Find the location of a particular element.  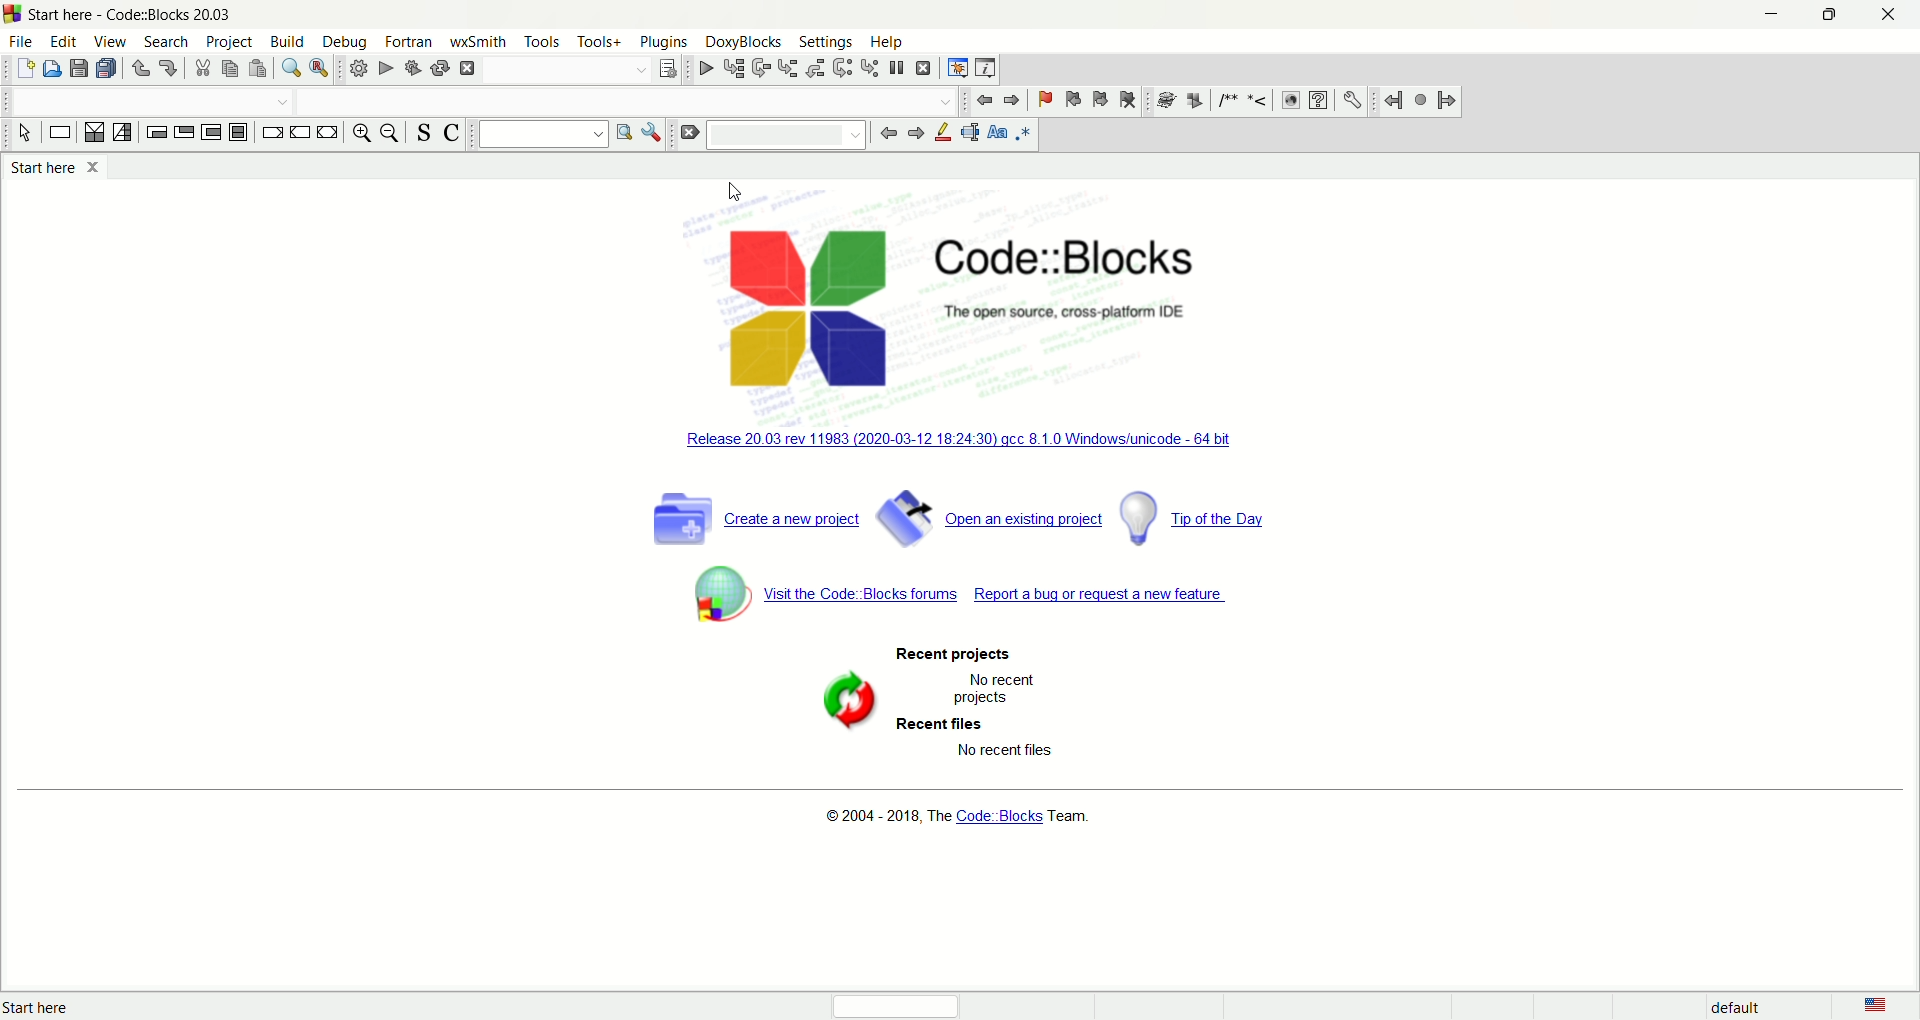

zoom in is located at coordinates (360, 133).